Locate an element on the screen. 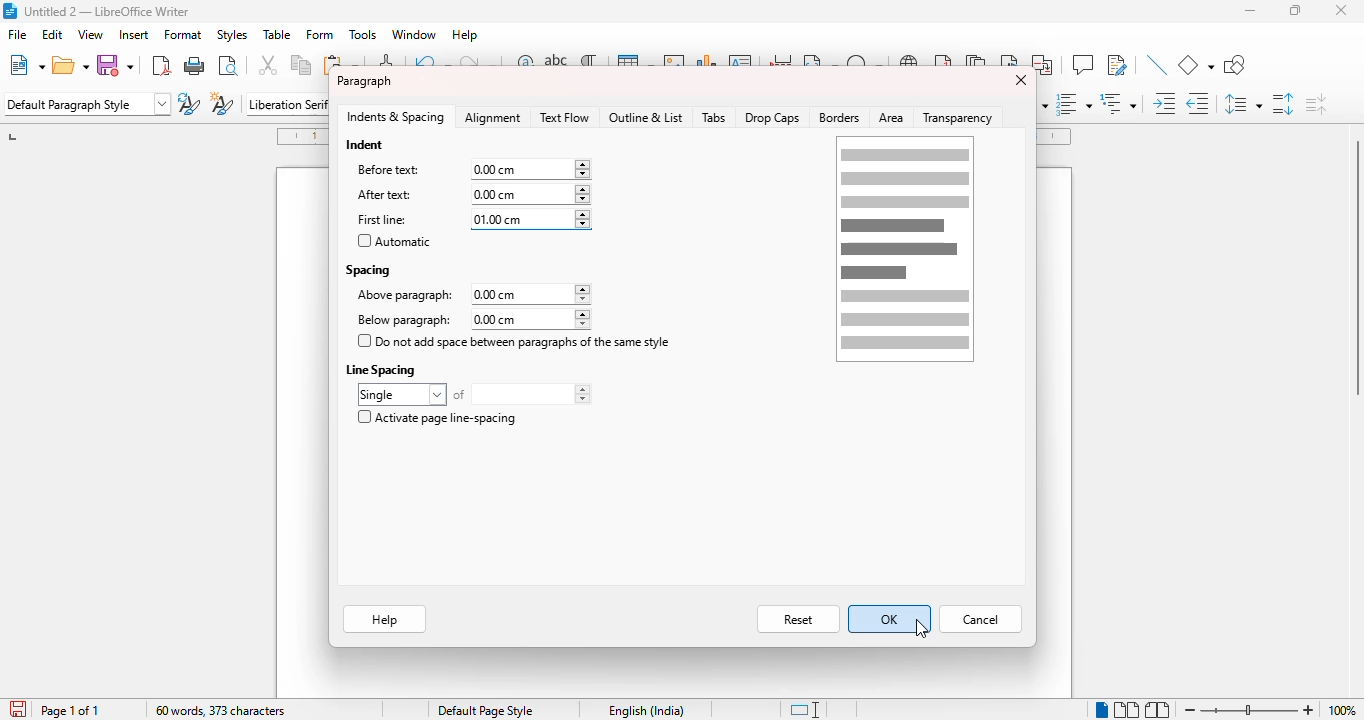 The image size is (1364, 720). click to save the document is located at coordinates (17, 708).